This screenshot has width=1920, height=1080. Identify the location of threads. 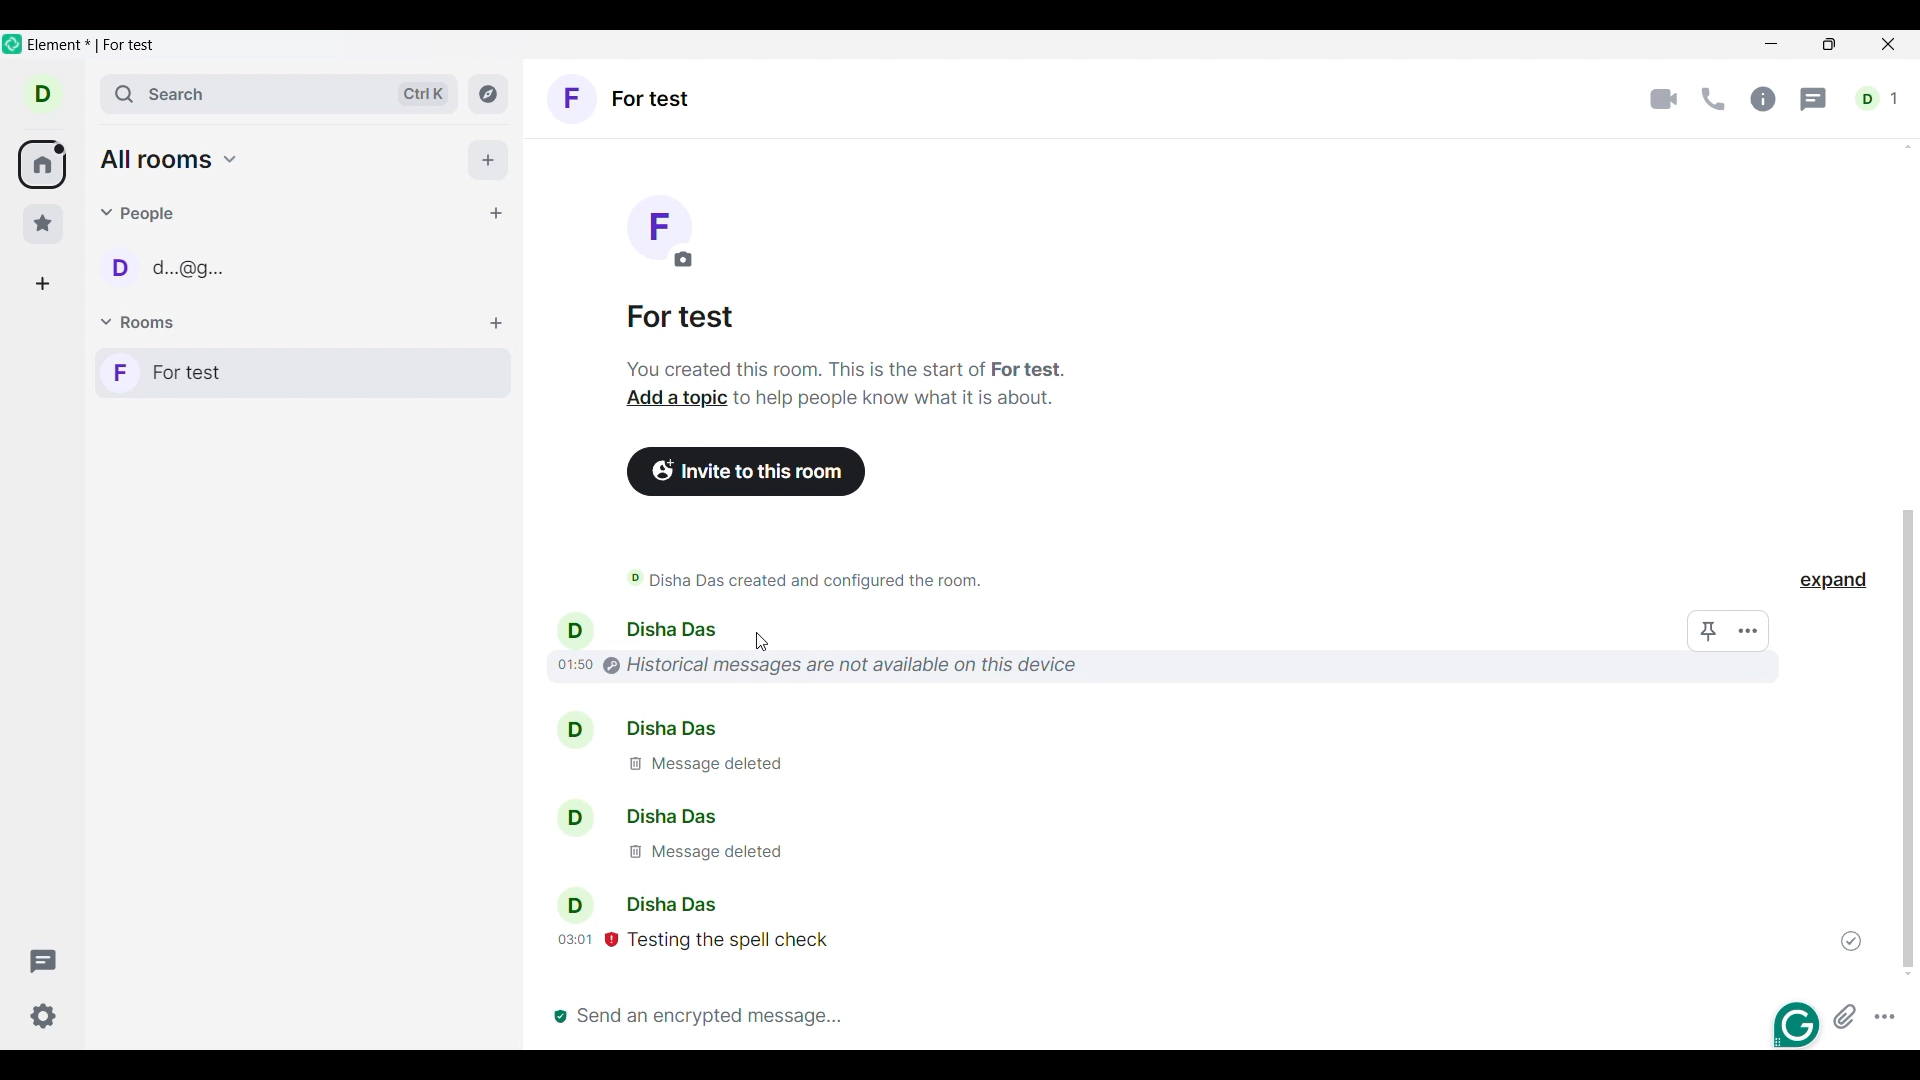
(45, 957).